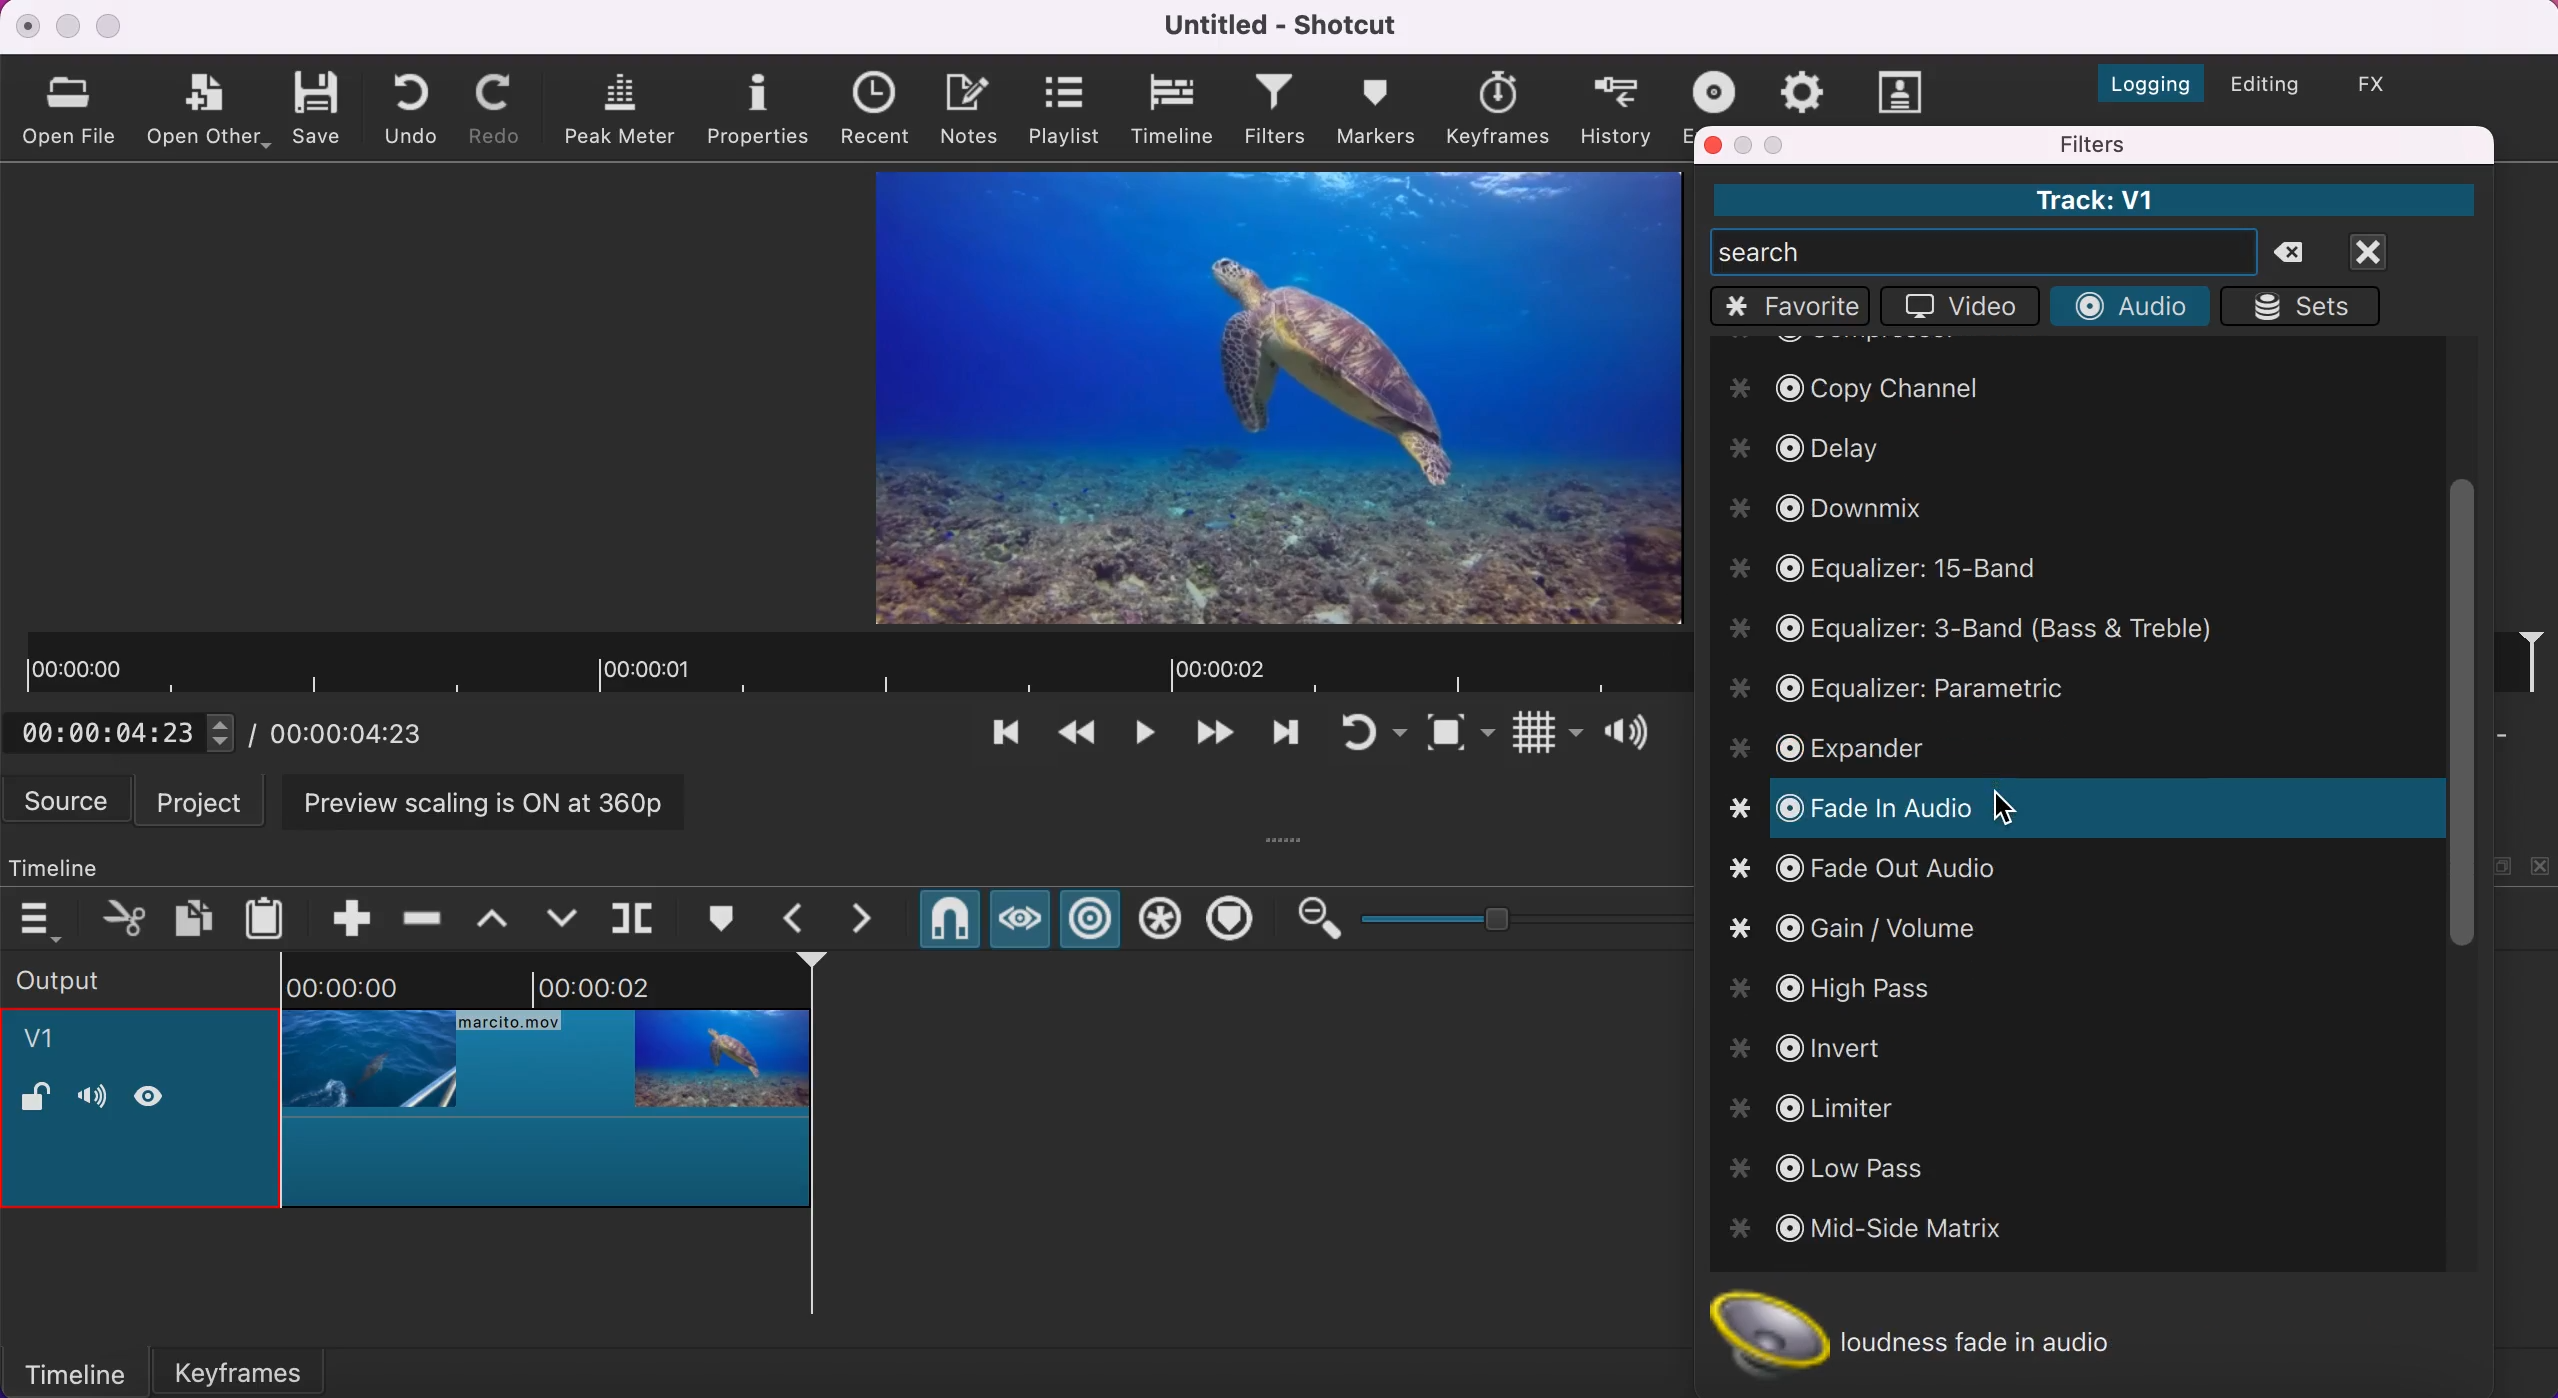 Image resolution: width=2558 pixels, height=1398 pixels. What do you see at coordinates (35, 1100) in the screenshot?
I see `lock` at bounding box center [35, 1100].